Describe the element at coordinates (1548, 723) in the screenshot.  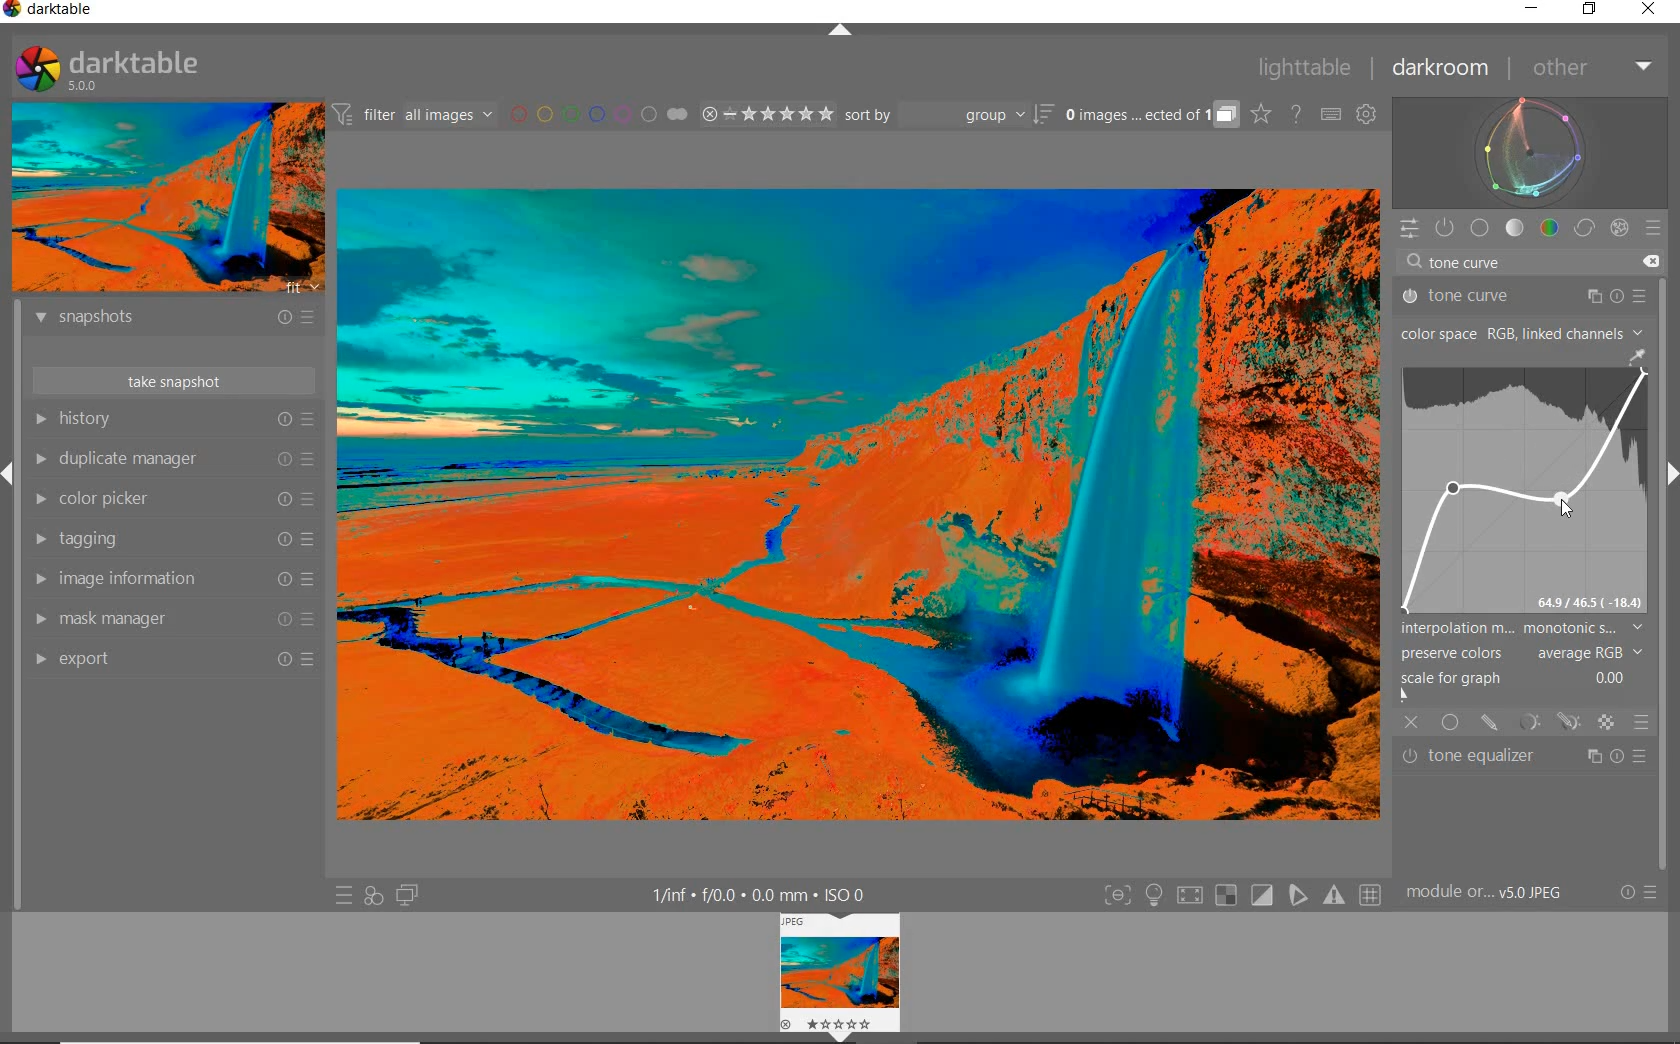
I see `MASK OPTIONS` at that location.